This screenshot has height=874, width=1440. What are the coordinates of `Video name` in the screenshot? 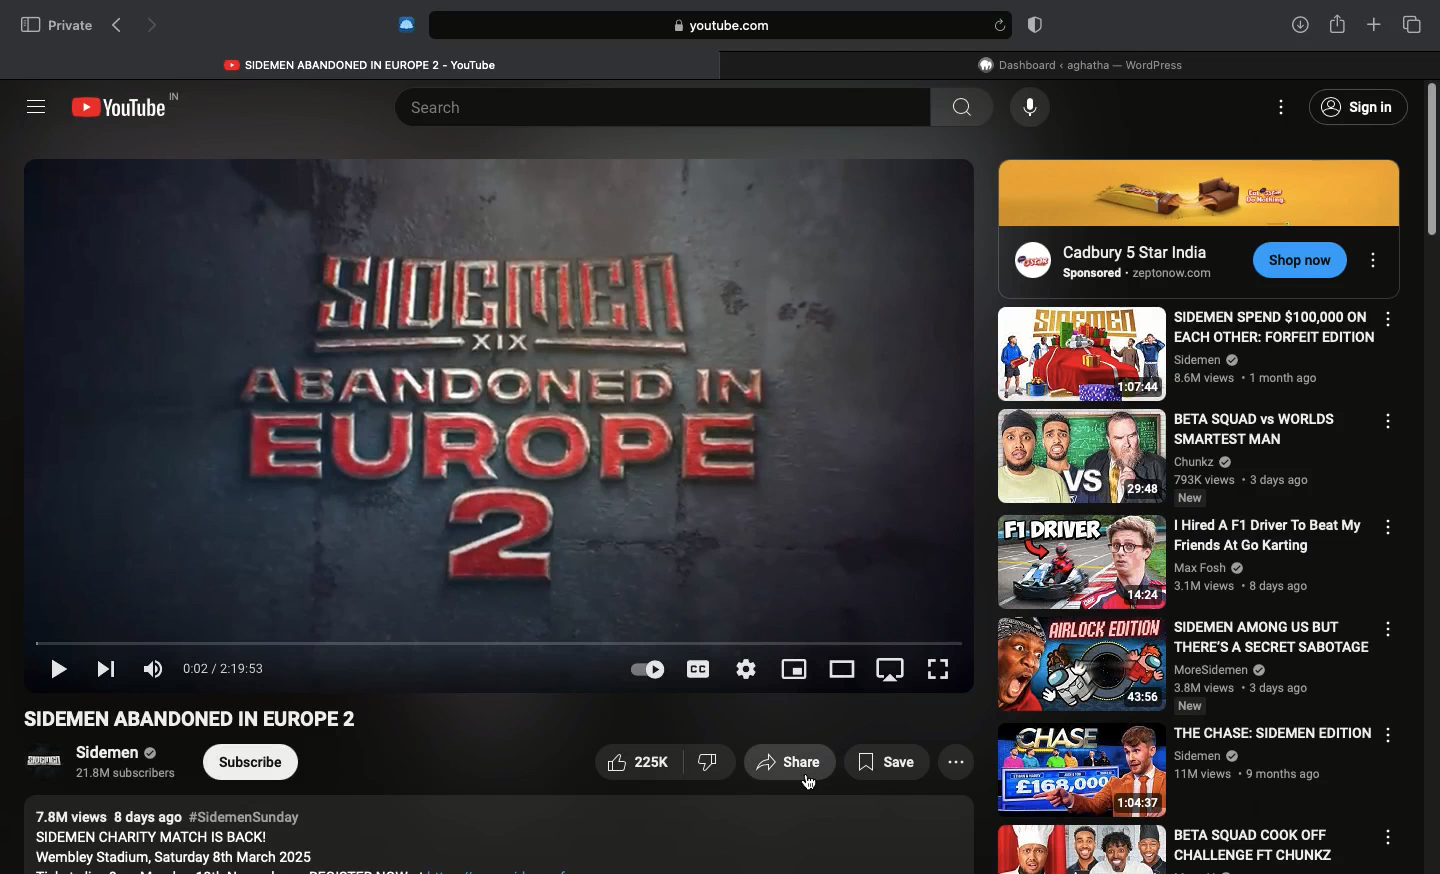 It's located at (1181, 458).